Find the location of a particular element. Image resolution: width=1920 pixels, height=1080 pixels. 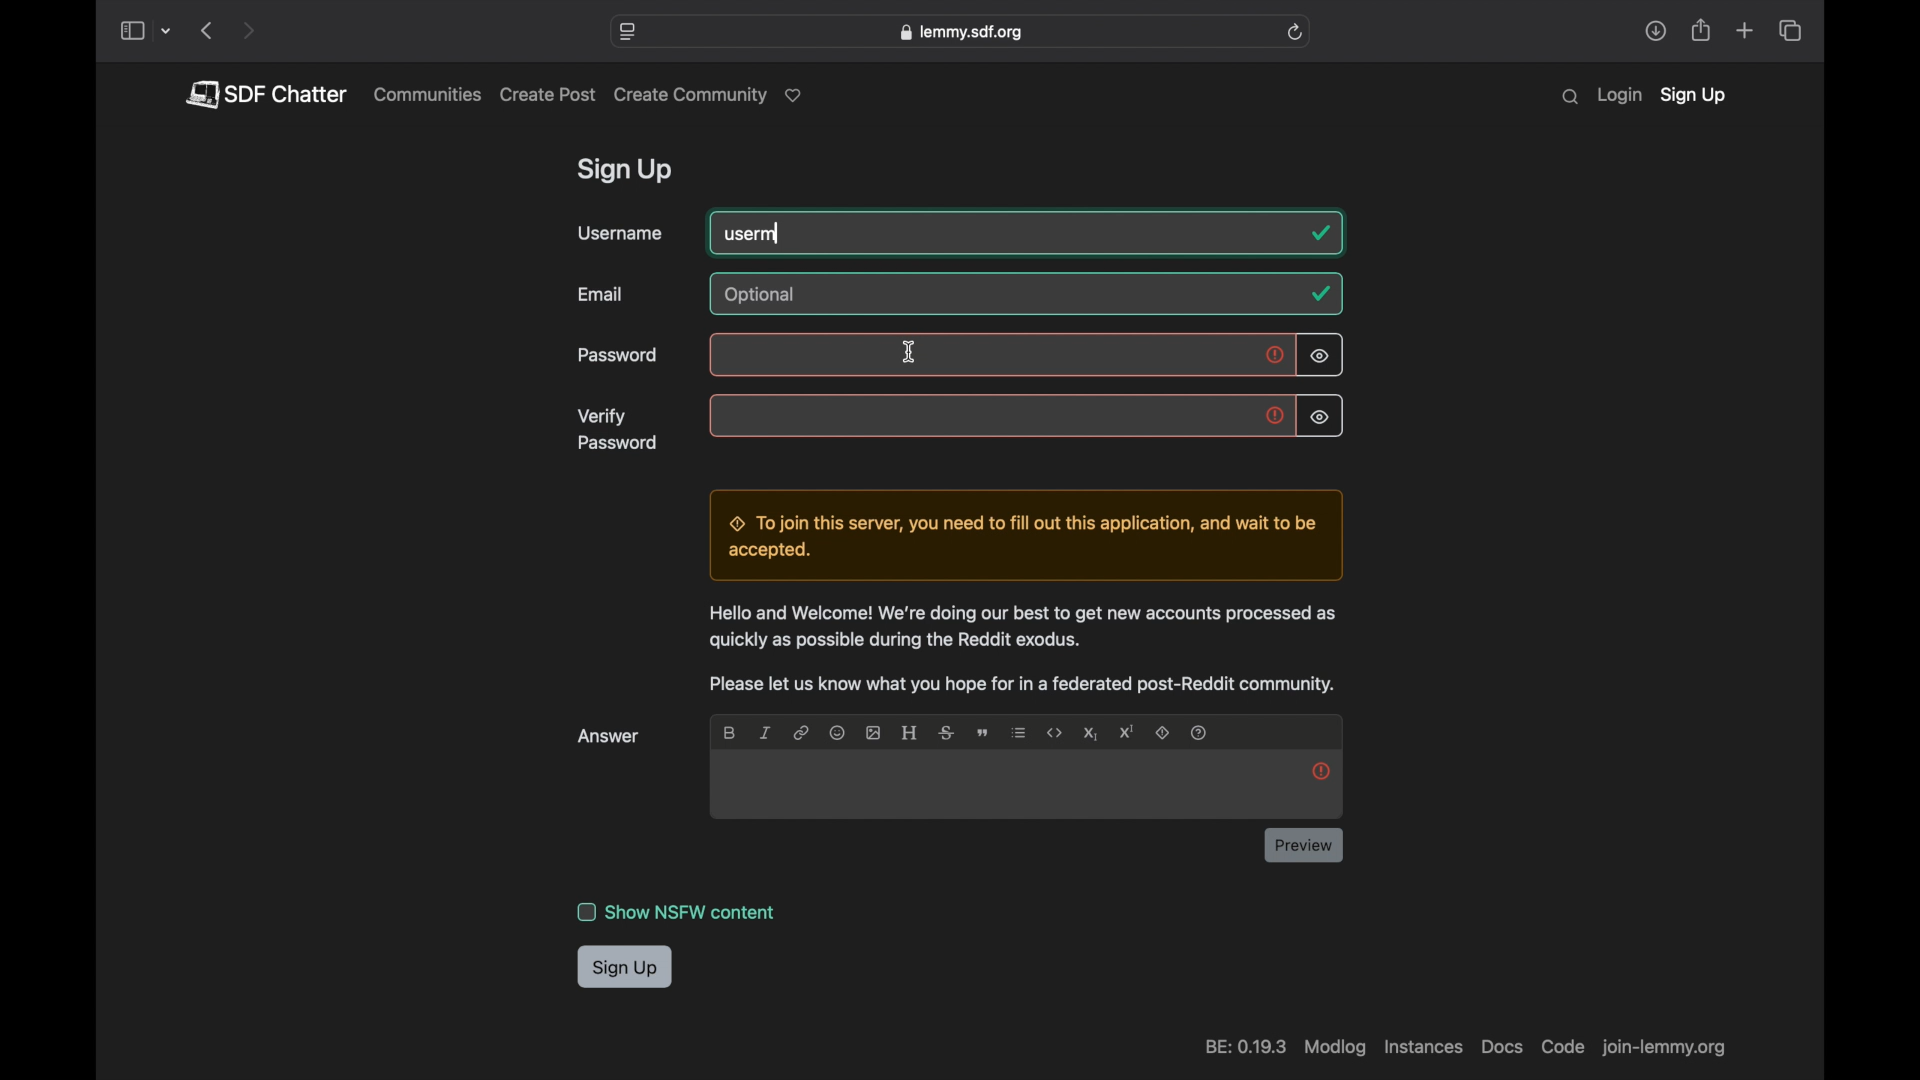

show tab overview is located at coordinates (1789, 31).